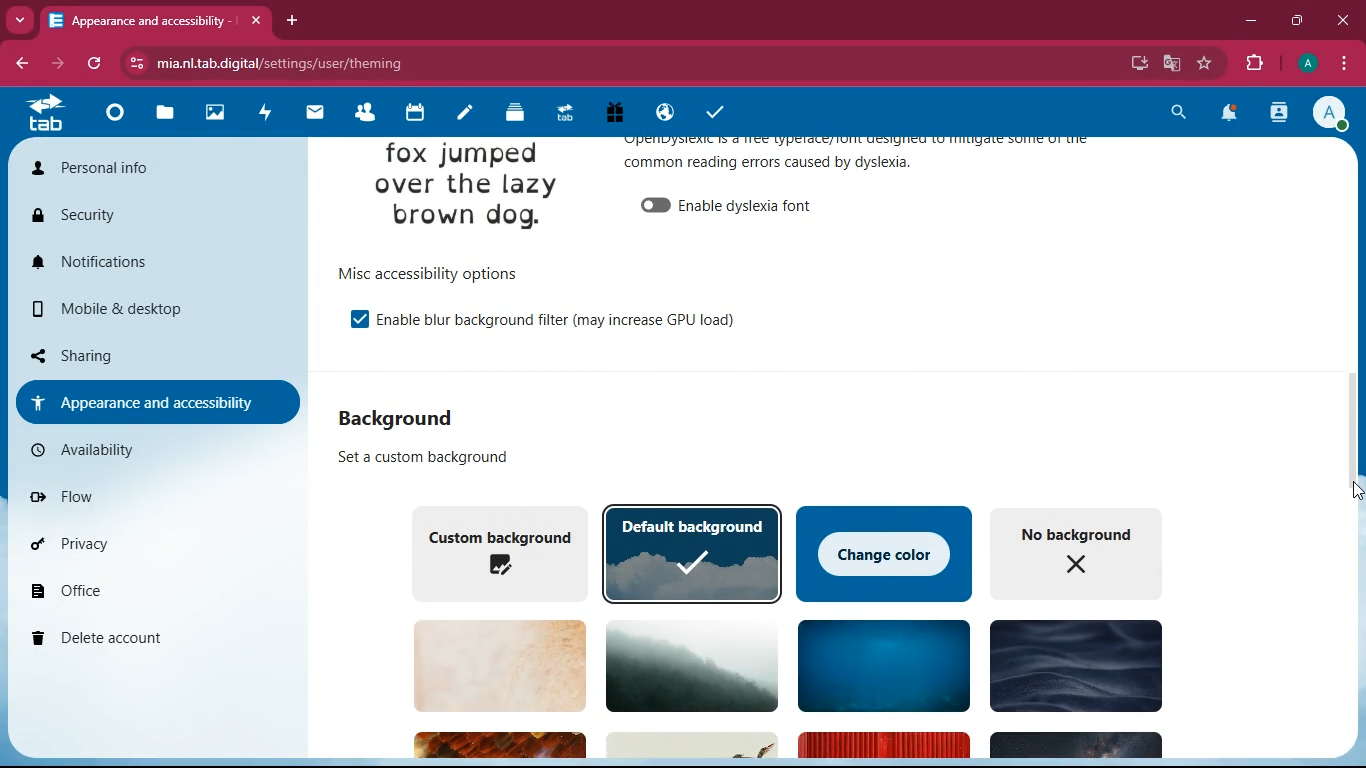 The width and height of the screenshot is (1366, 768). What do you see at coordinates (148, 449) in the screenshot?
I see `availability` at bounding box center [148, 449].